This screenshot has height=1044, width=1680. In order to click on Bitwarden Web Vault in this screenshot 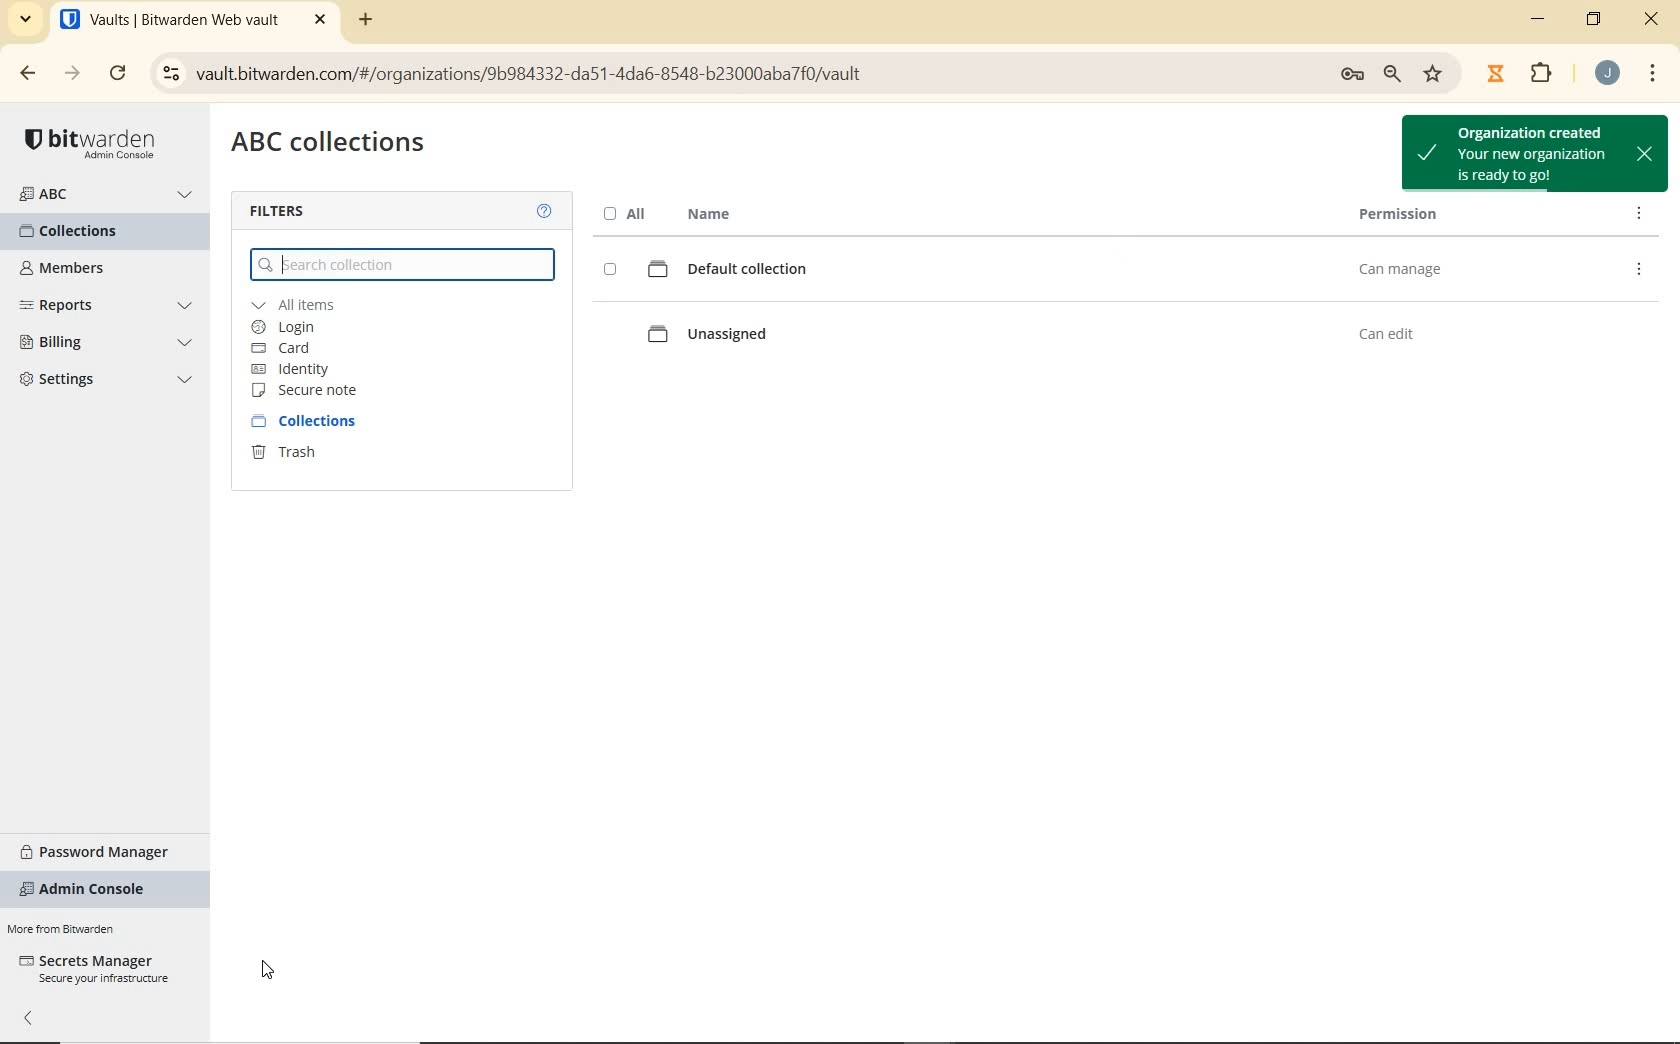, I will do `click(193, 22)`.